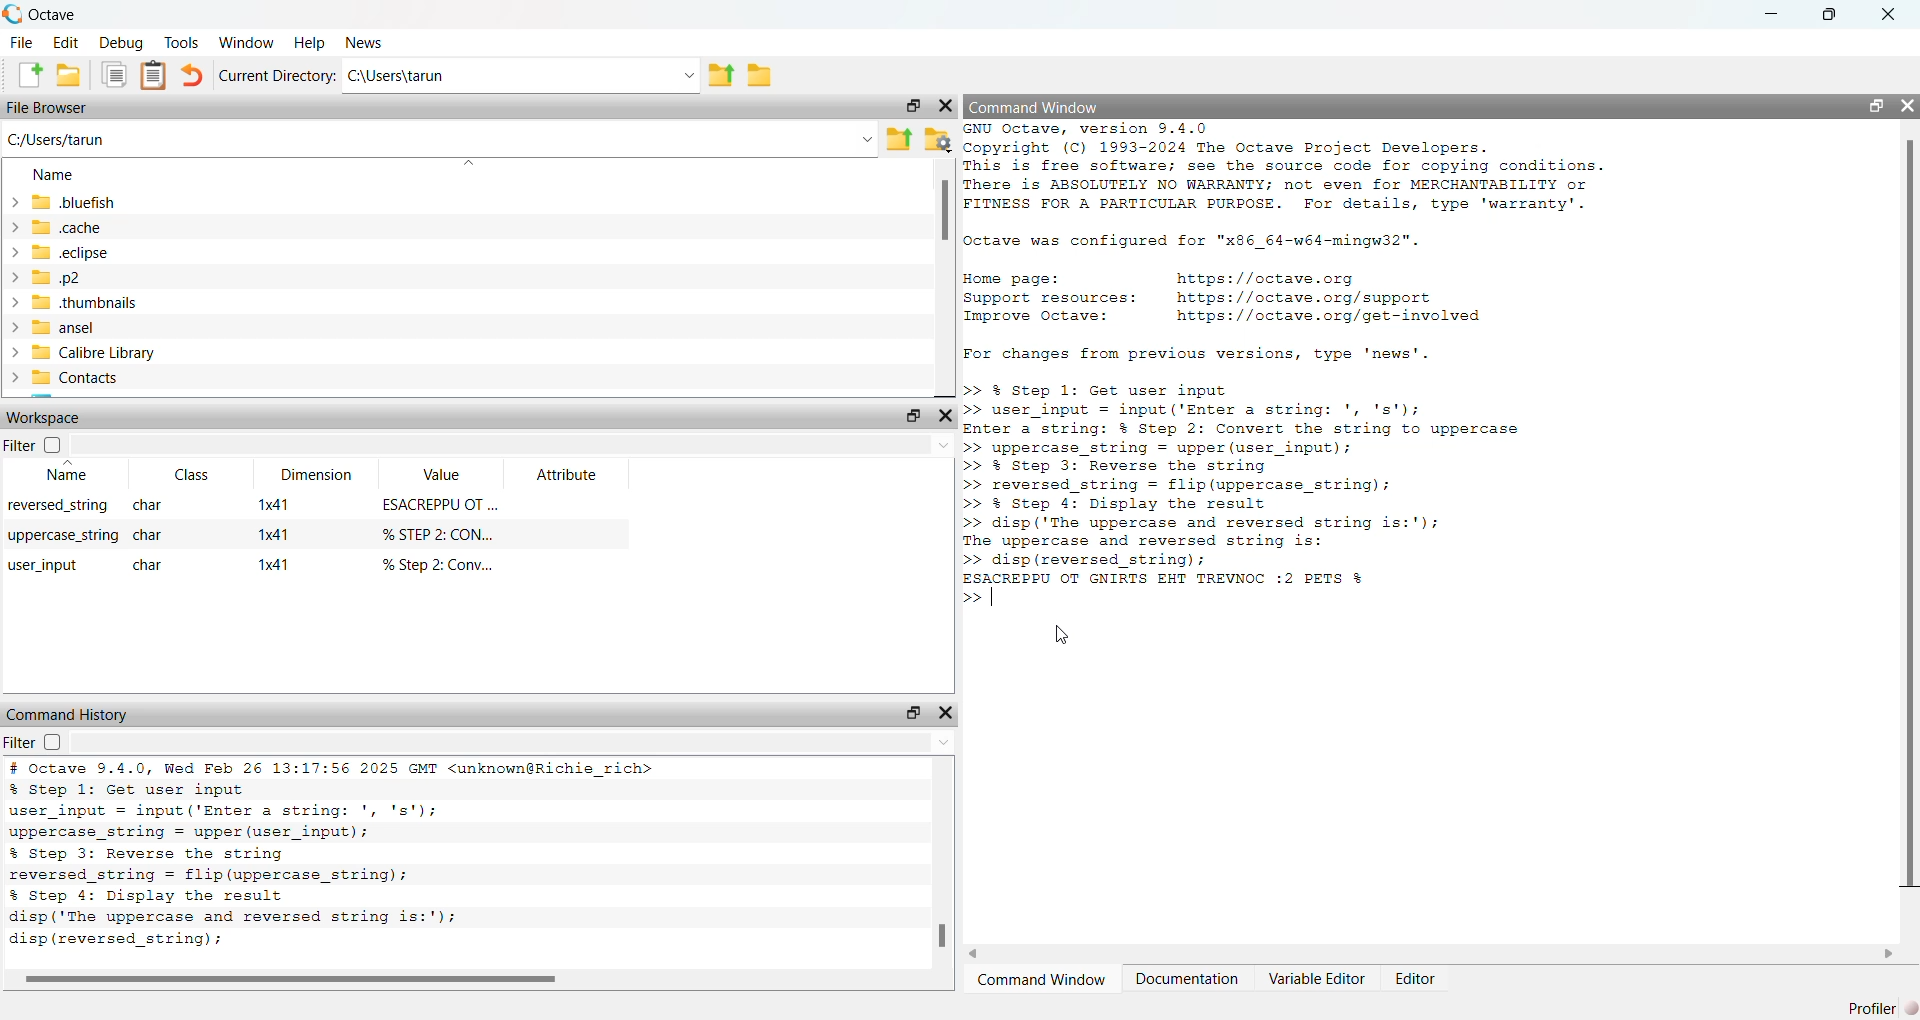  Describe the element at coordinates (309, 44) in the screenshot. I see `help` at that location.